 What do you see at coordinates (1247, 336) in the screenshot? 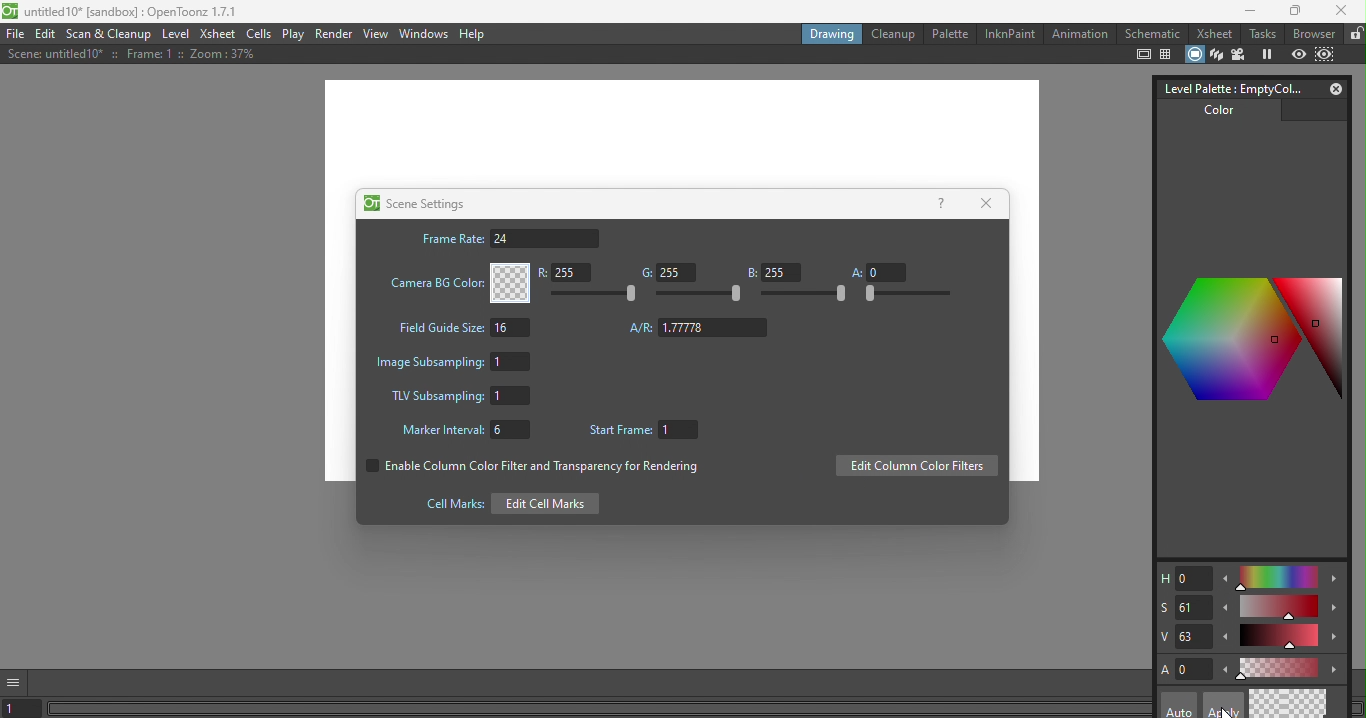
I see `Color palettes` at bounding box center [1247, 336].